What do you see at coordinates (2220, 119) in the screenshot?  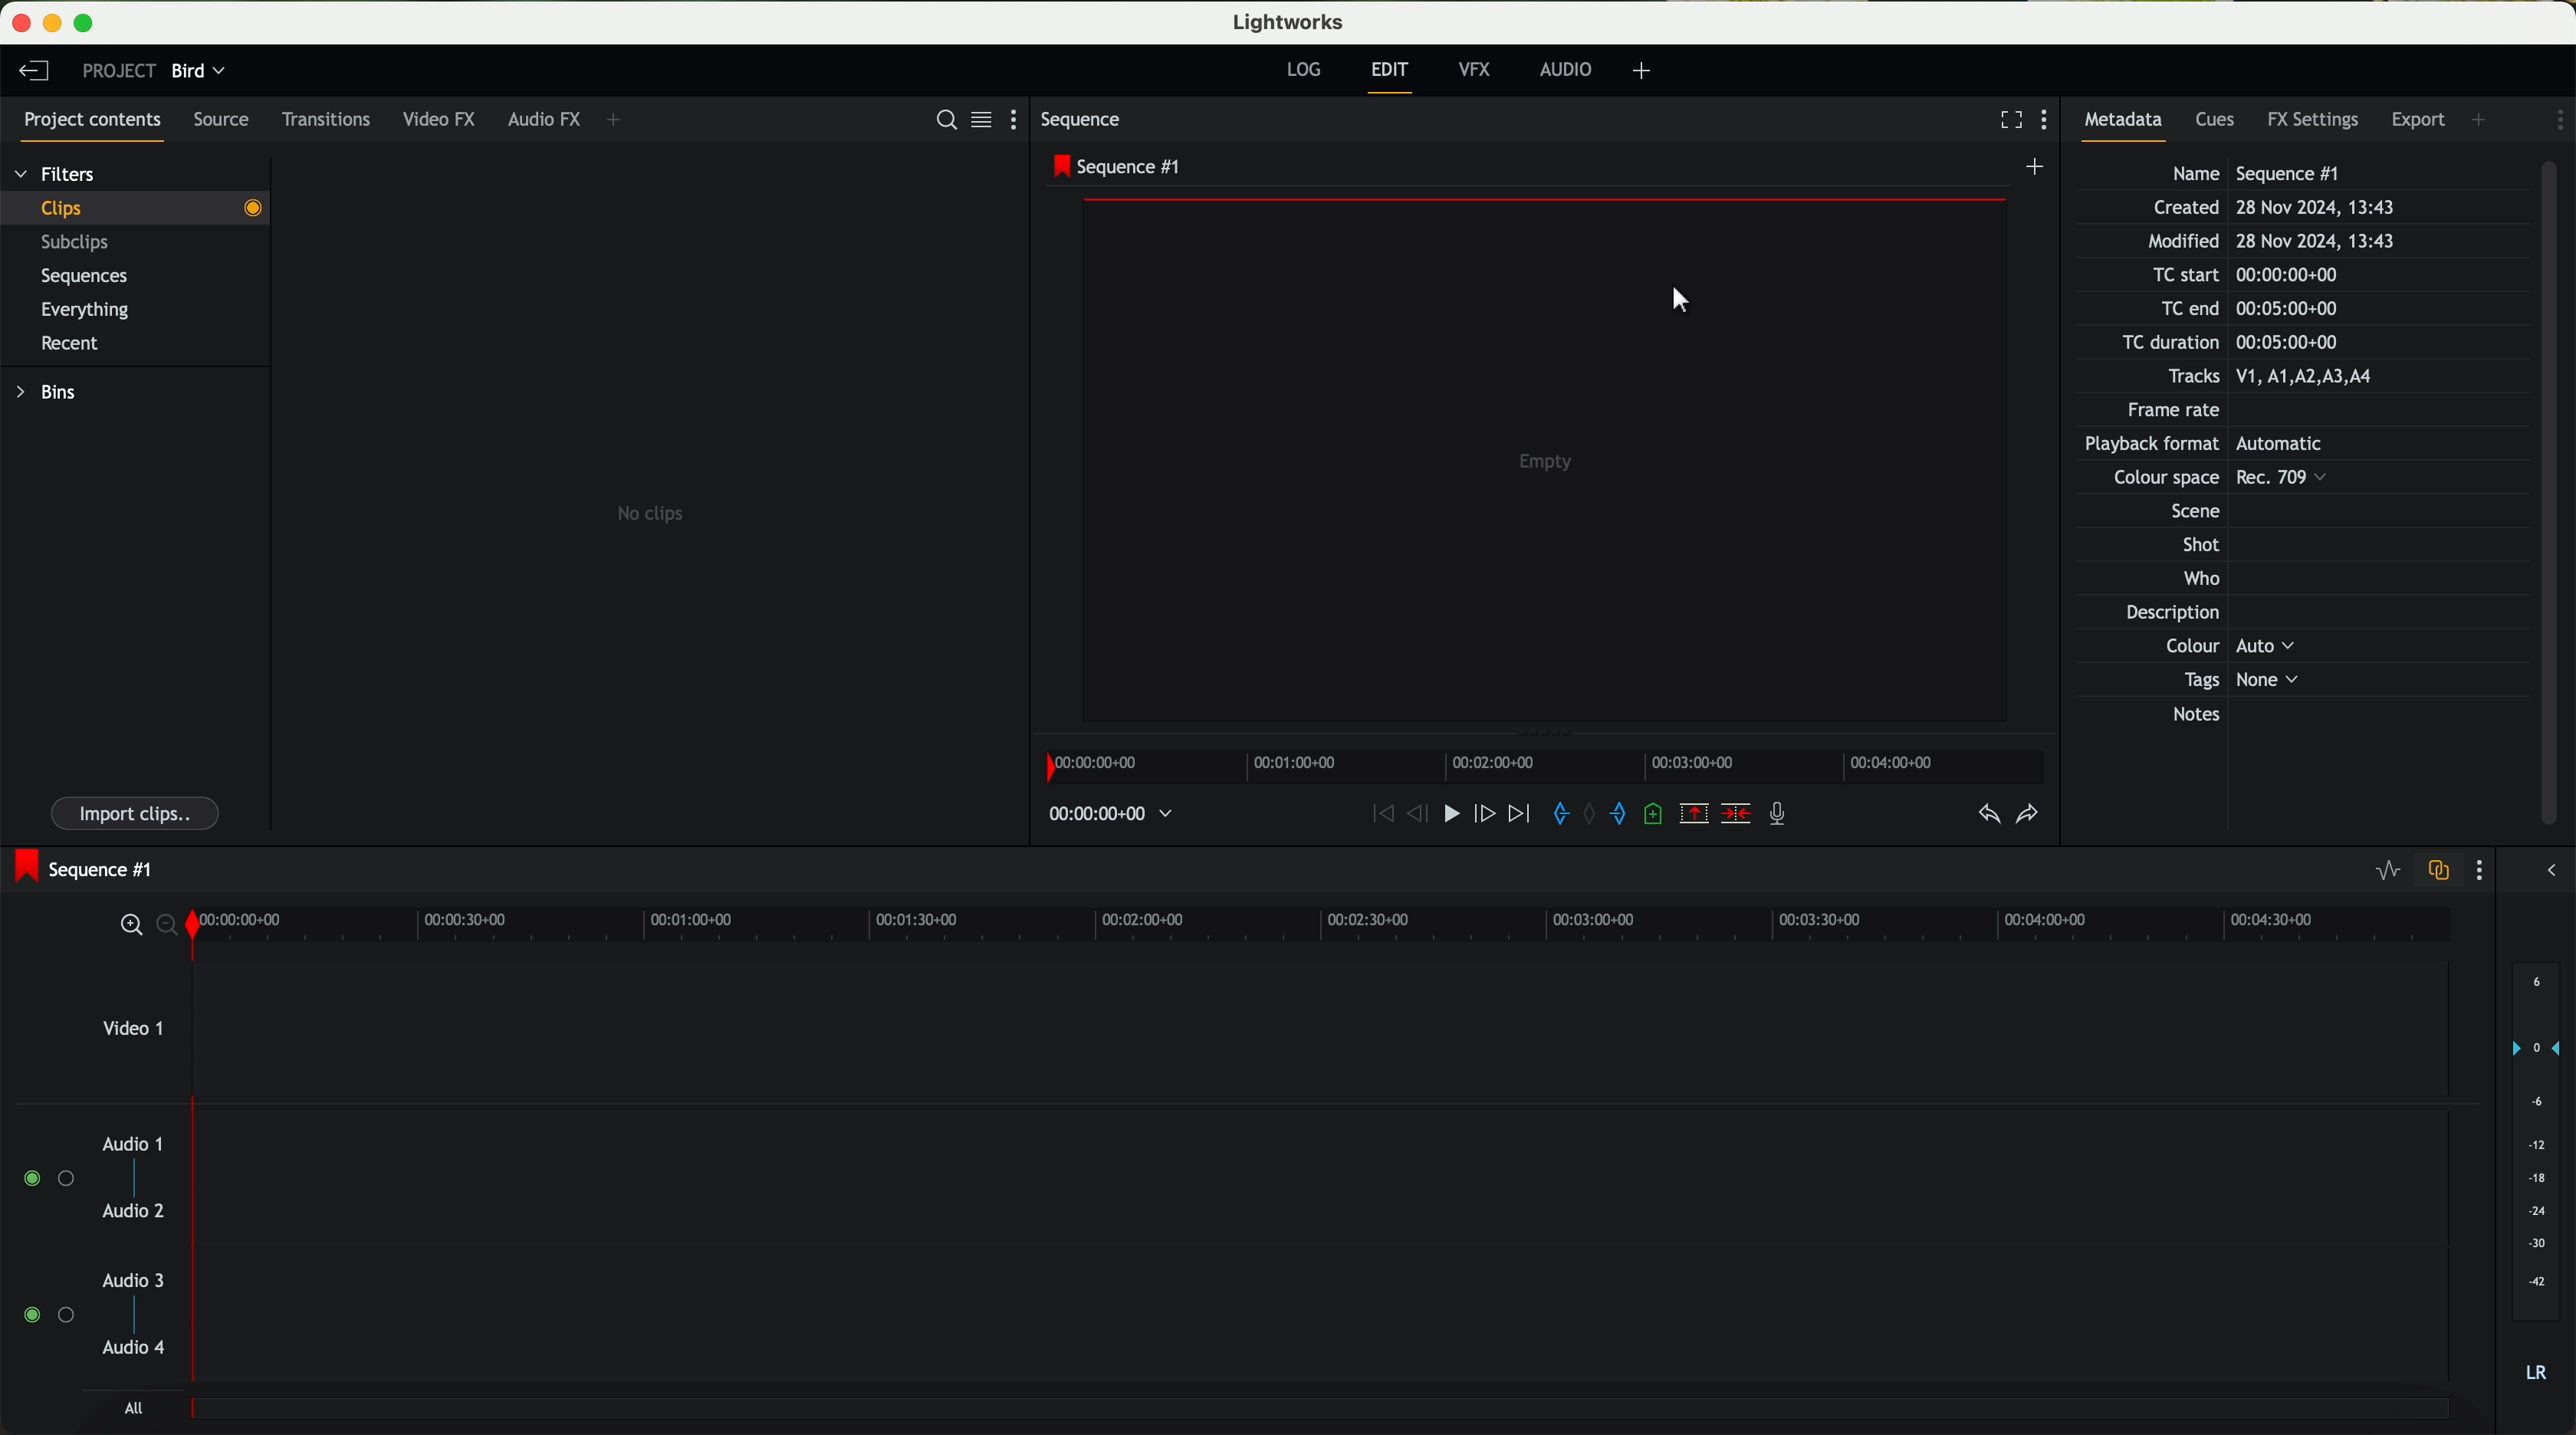 I see `cues` at bounding box center [2220, 119].